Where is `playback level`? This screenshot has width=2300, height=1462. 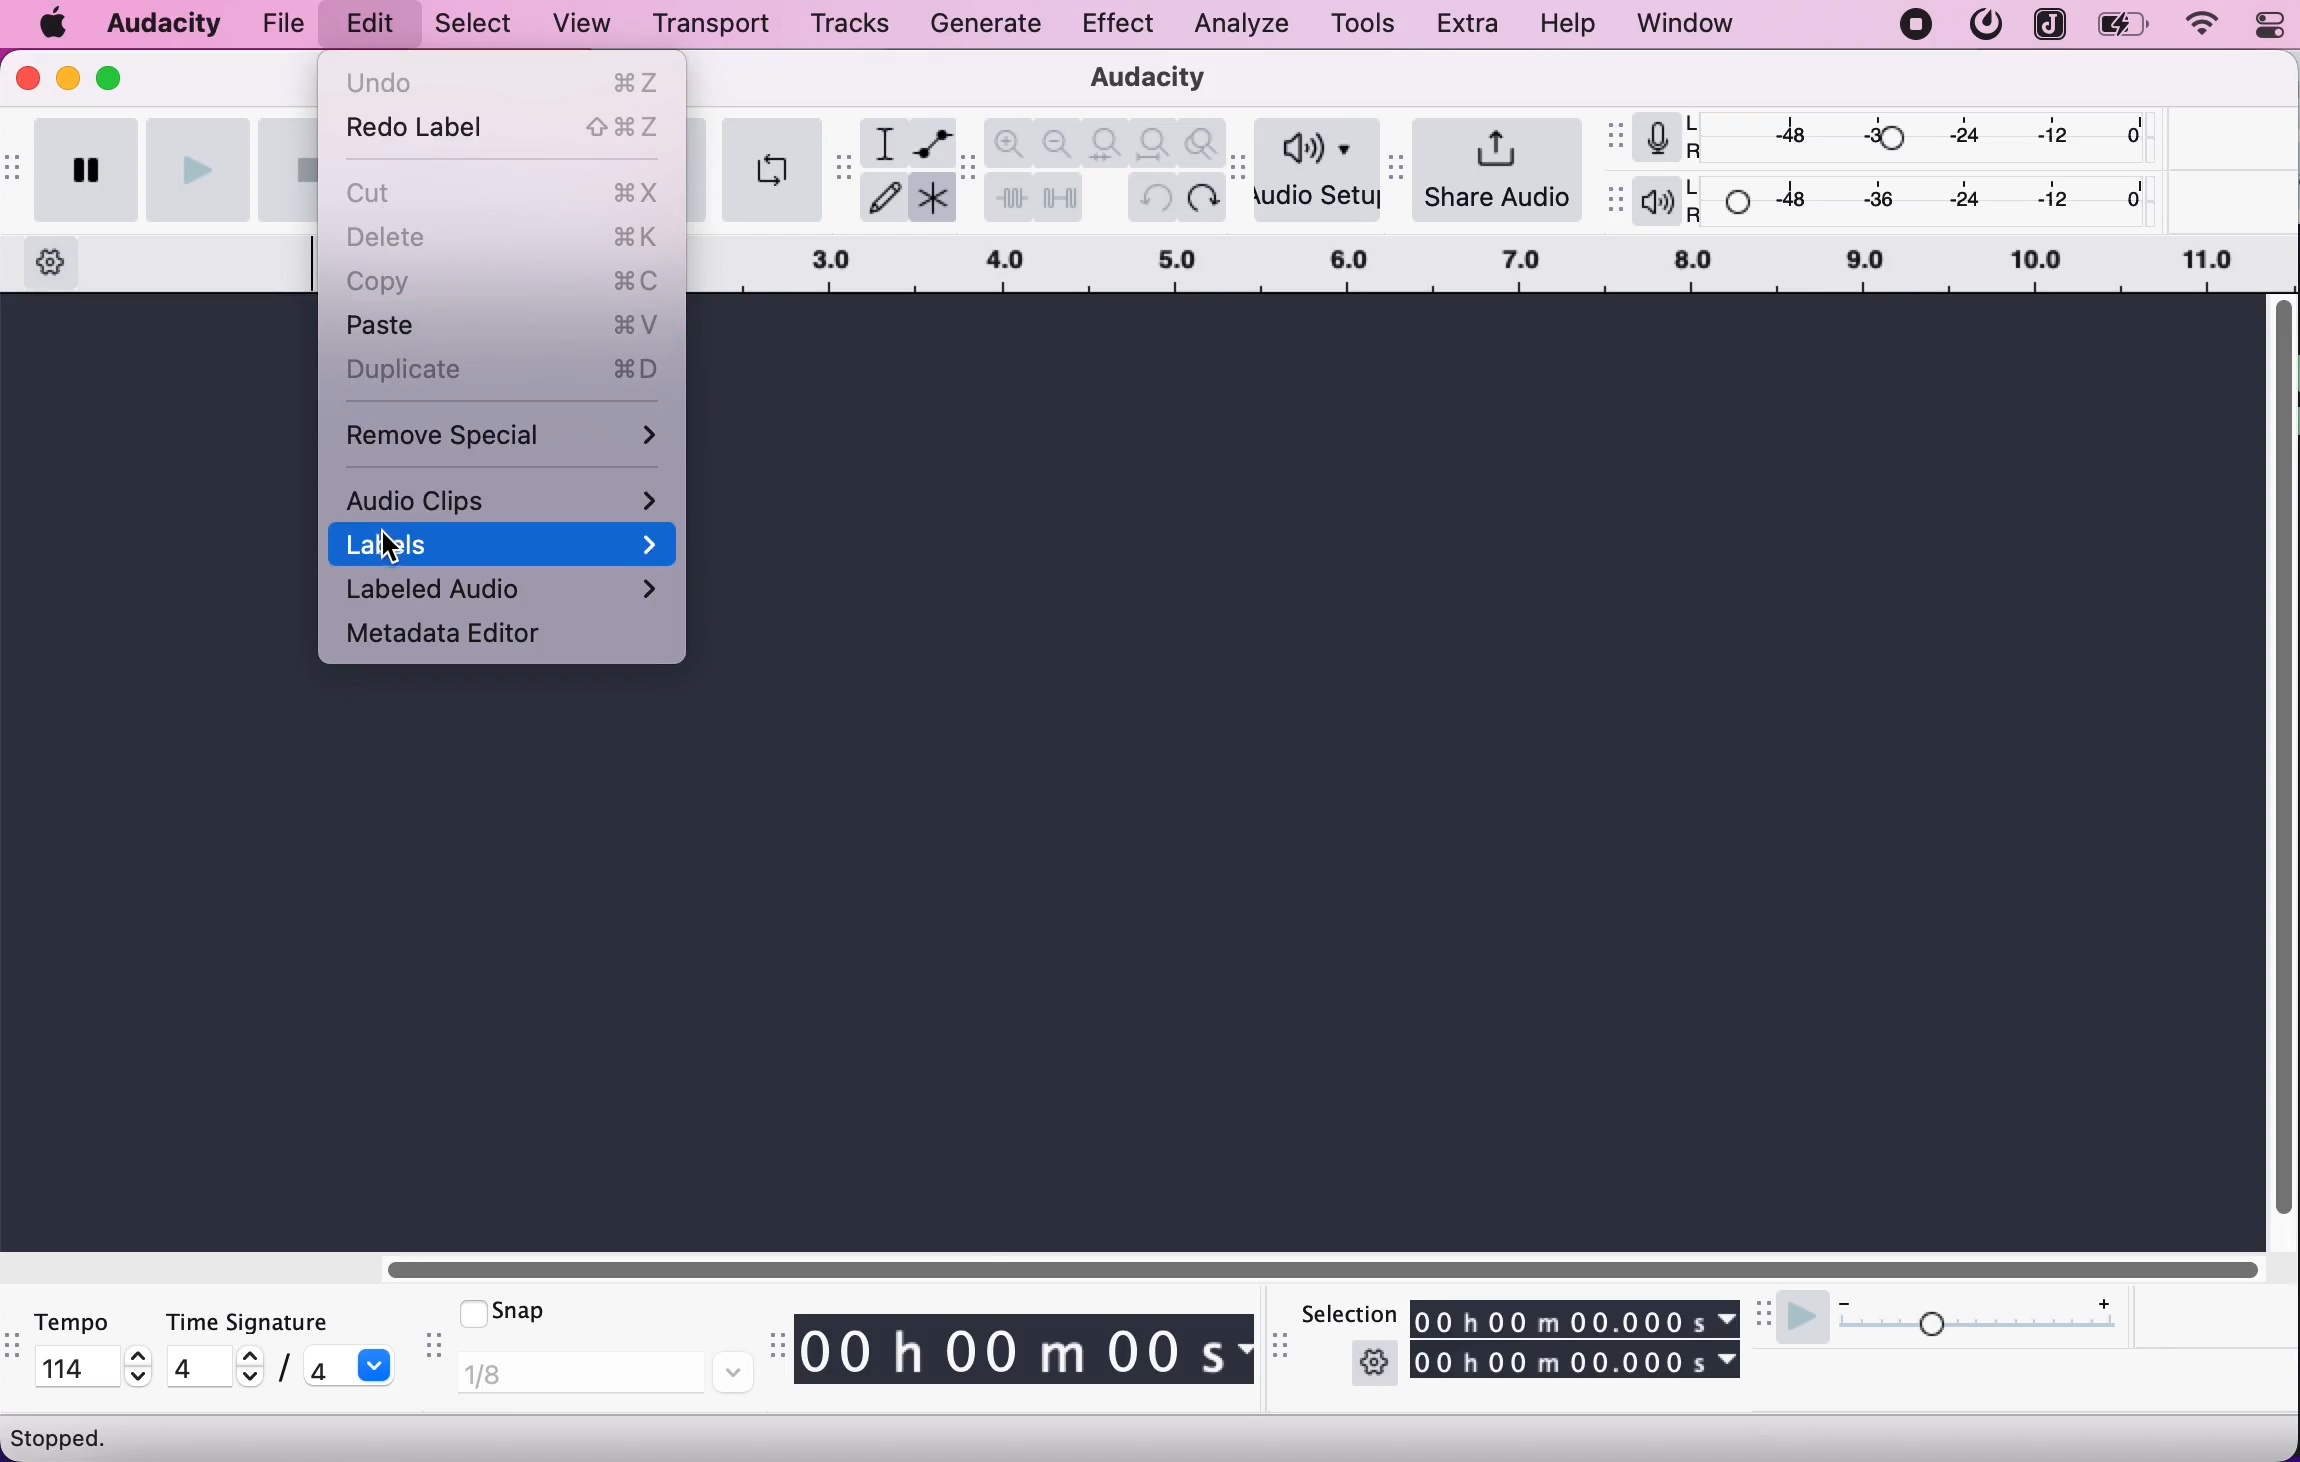
playback level is located at coordinates (1926, 198).